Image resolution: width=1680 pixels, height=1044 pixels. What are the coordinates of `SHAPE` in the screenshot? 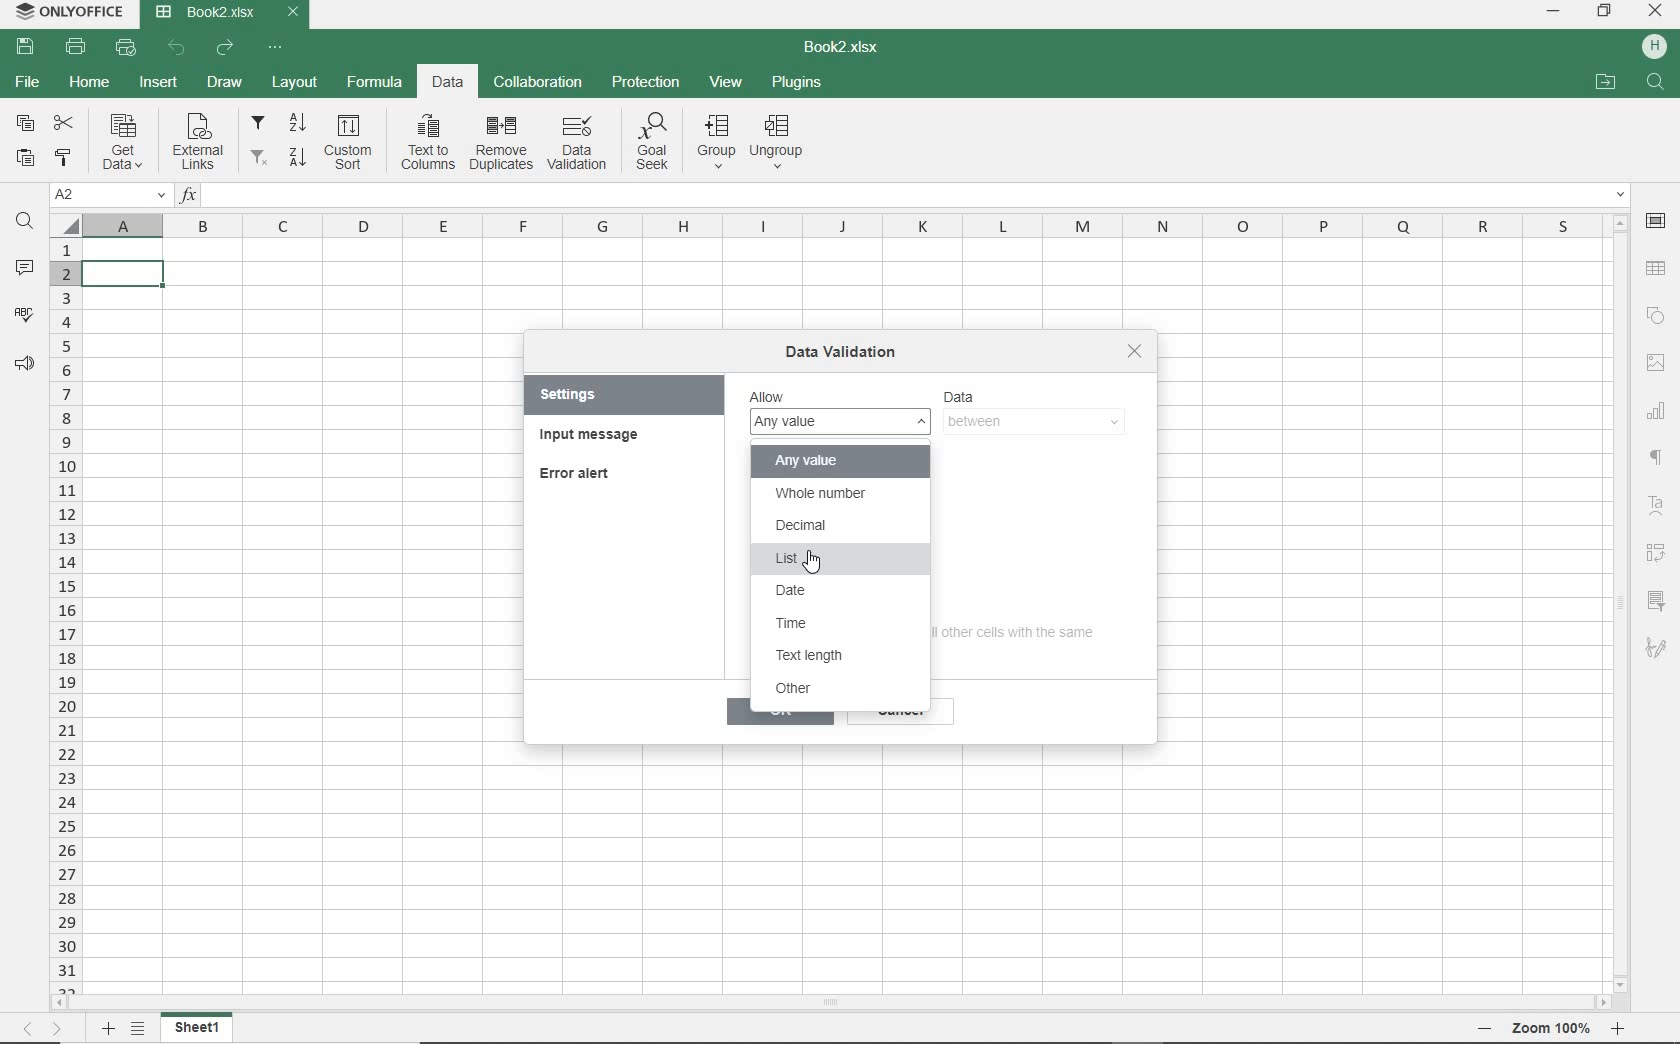 It's located at (1656, 318).